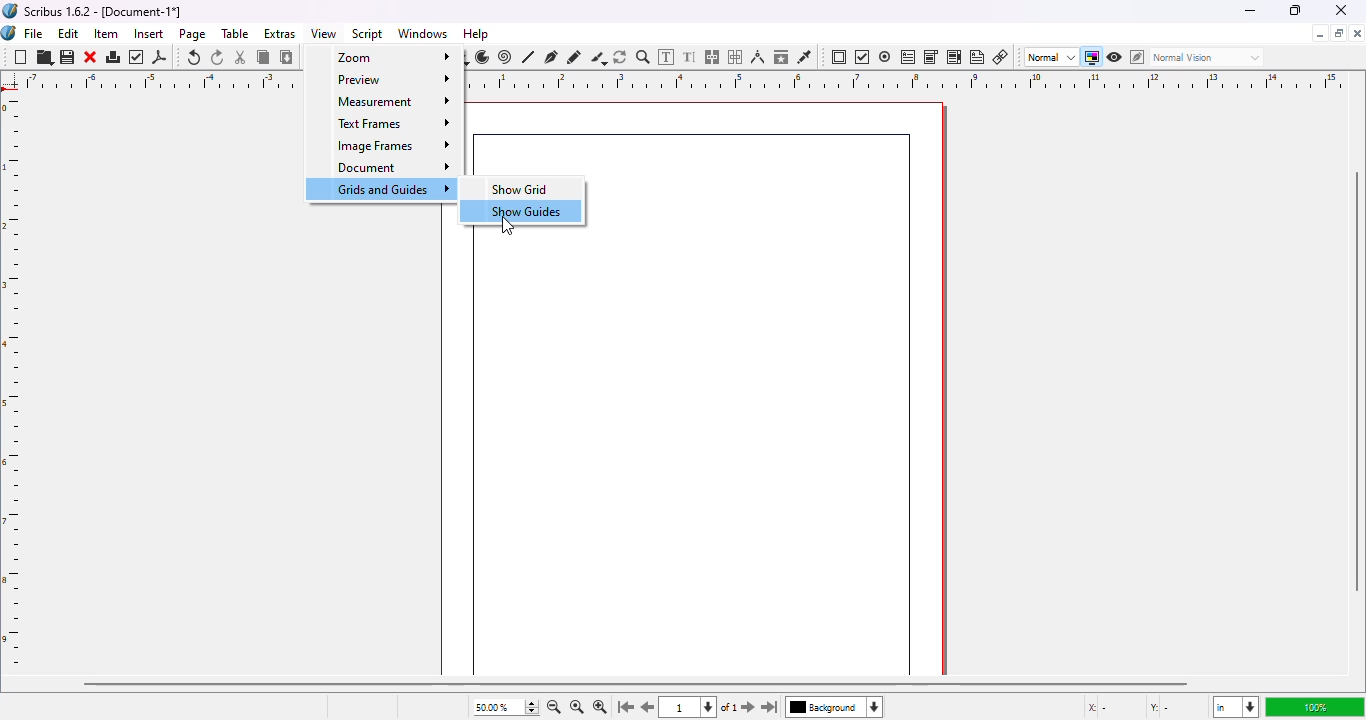 This screenshot has height=720, width=1366. I want to click on logo, so click(10, 10).